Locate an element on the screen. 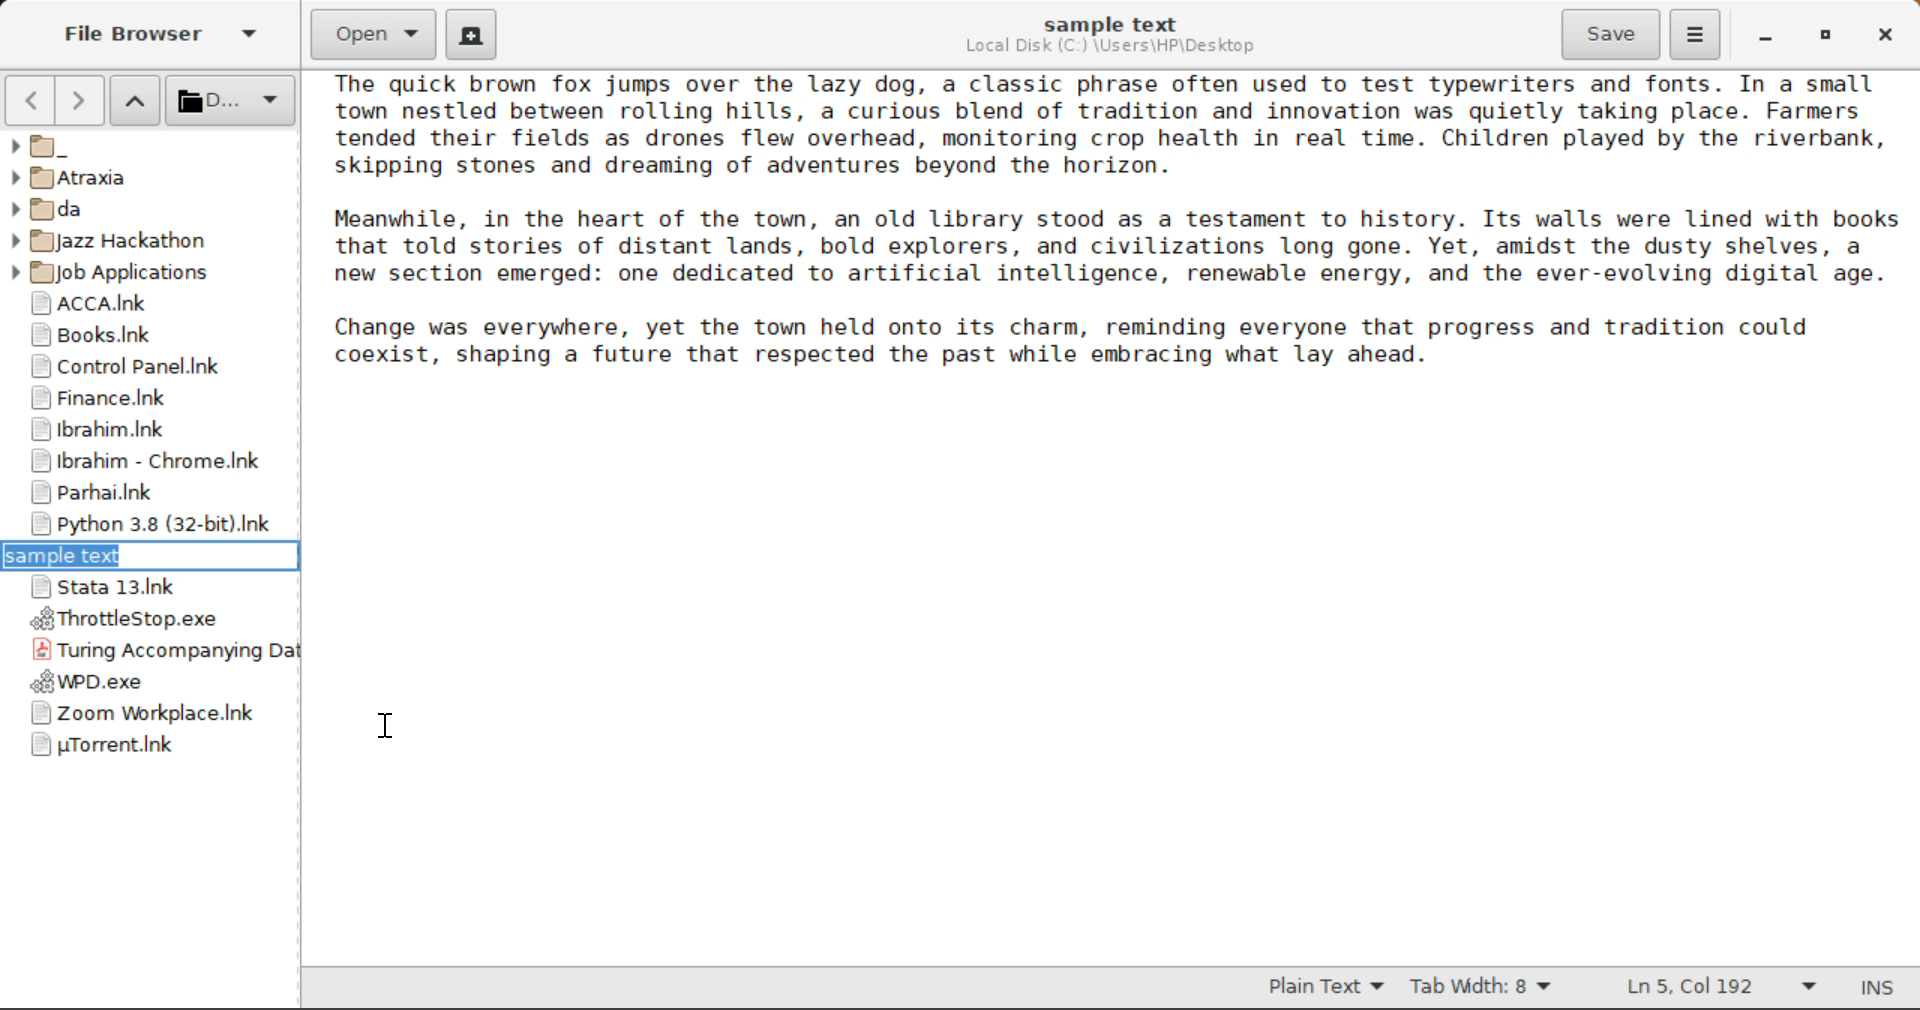  Selected Folder is located at coordinates (228, 101).